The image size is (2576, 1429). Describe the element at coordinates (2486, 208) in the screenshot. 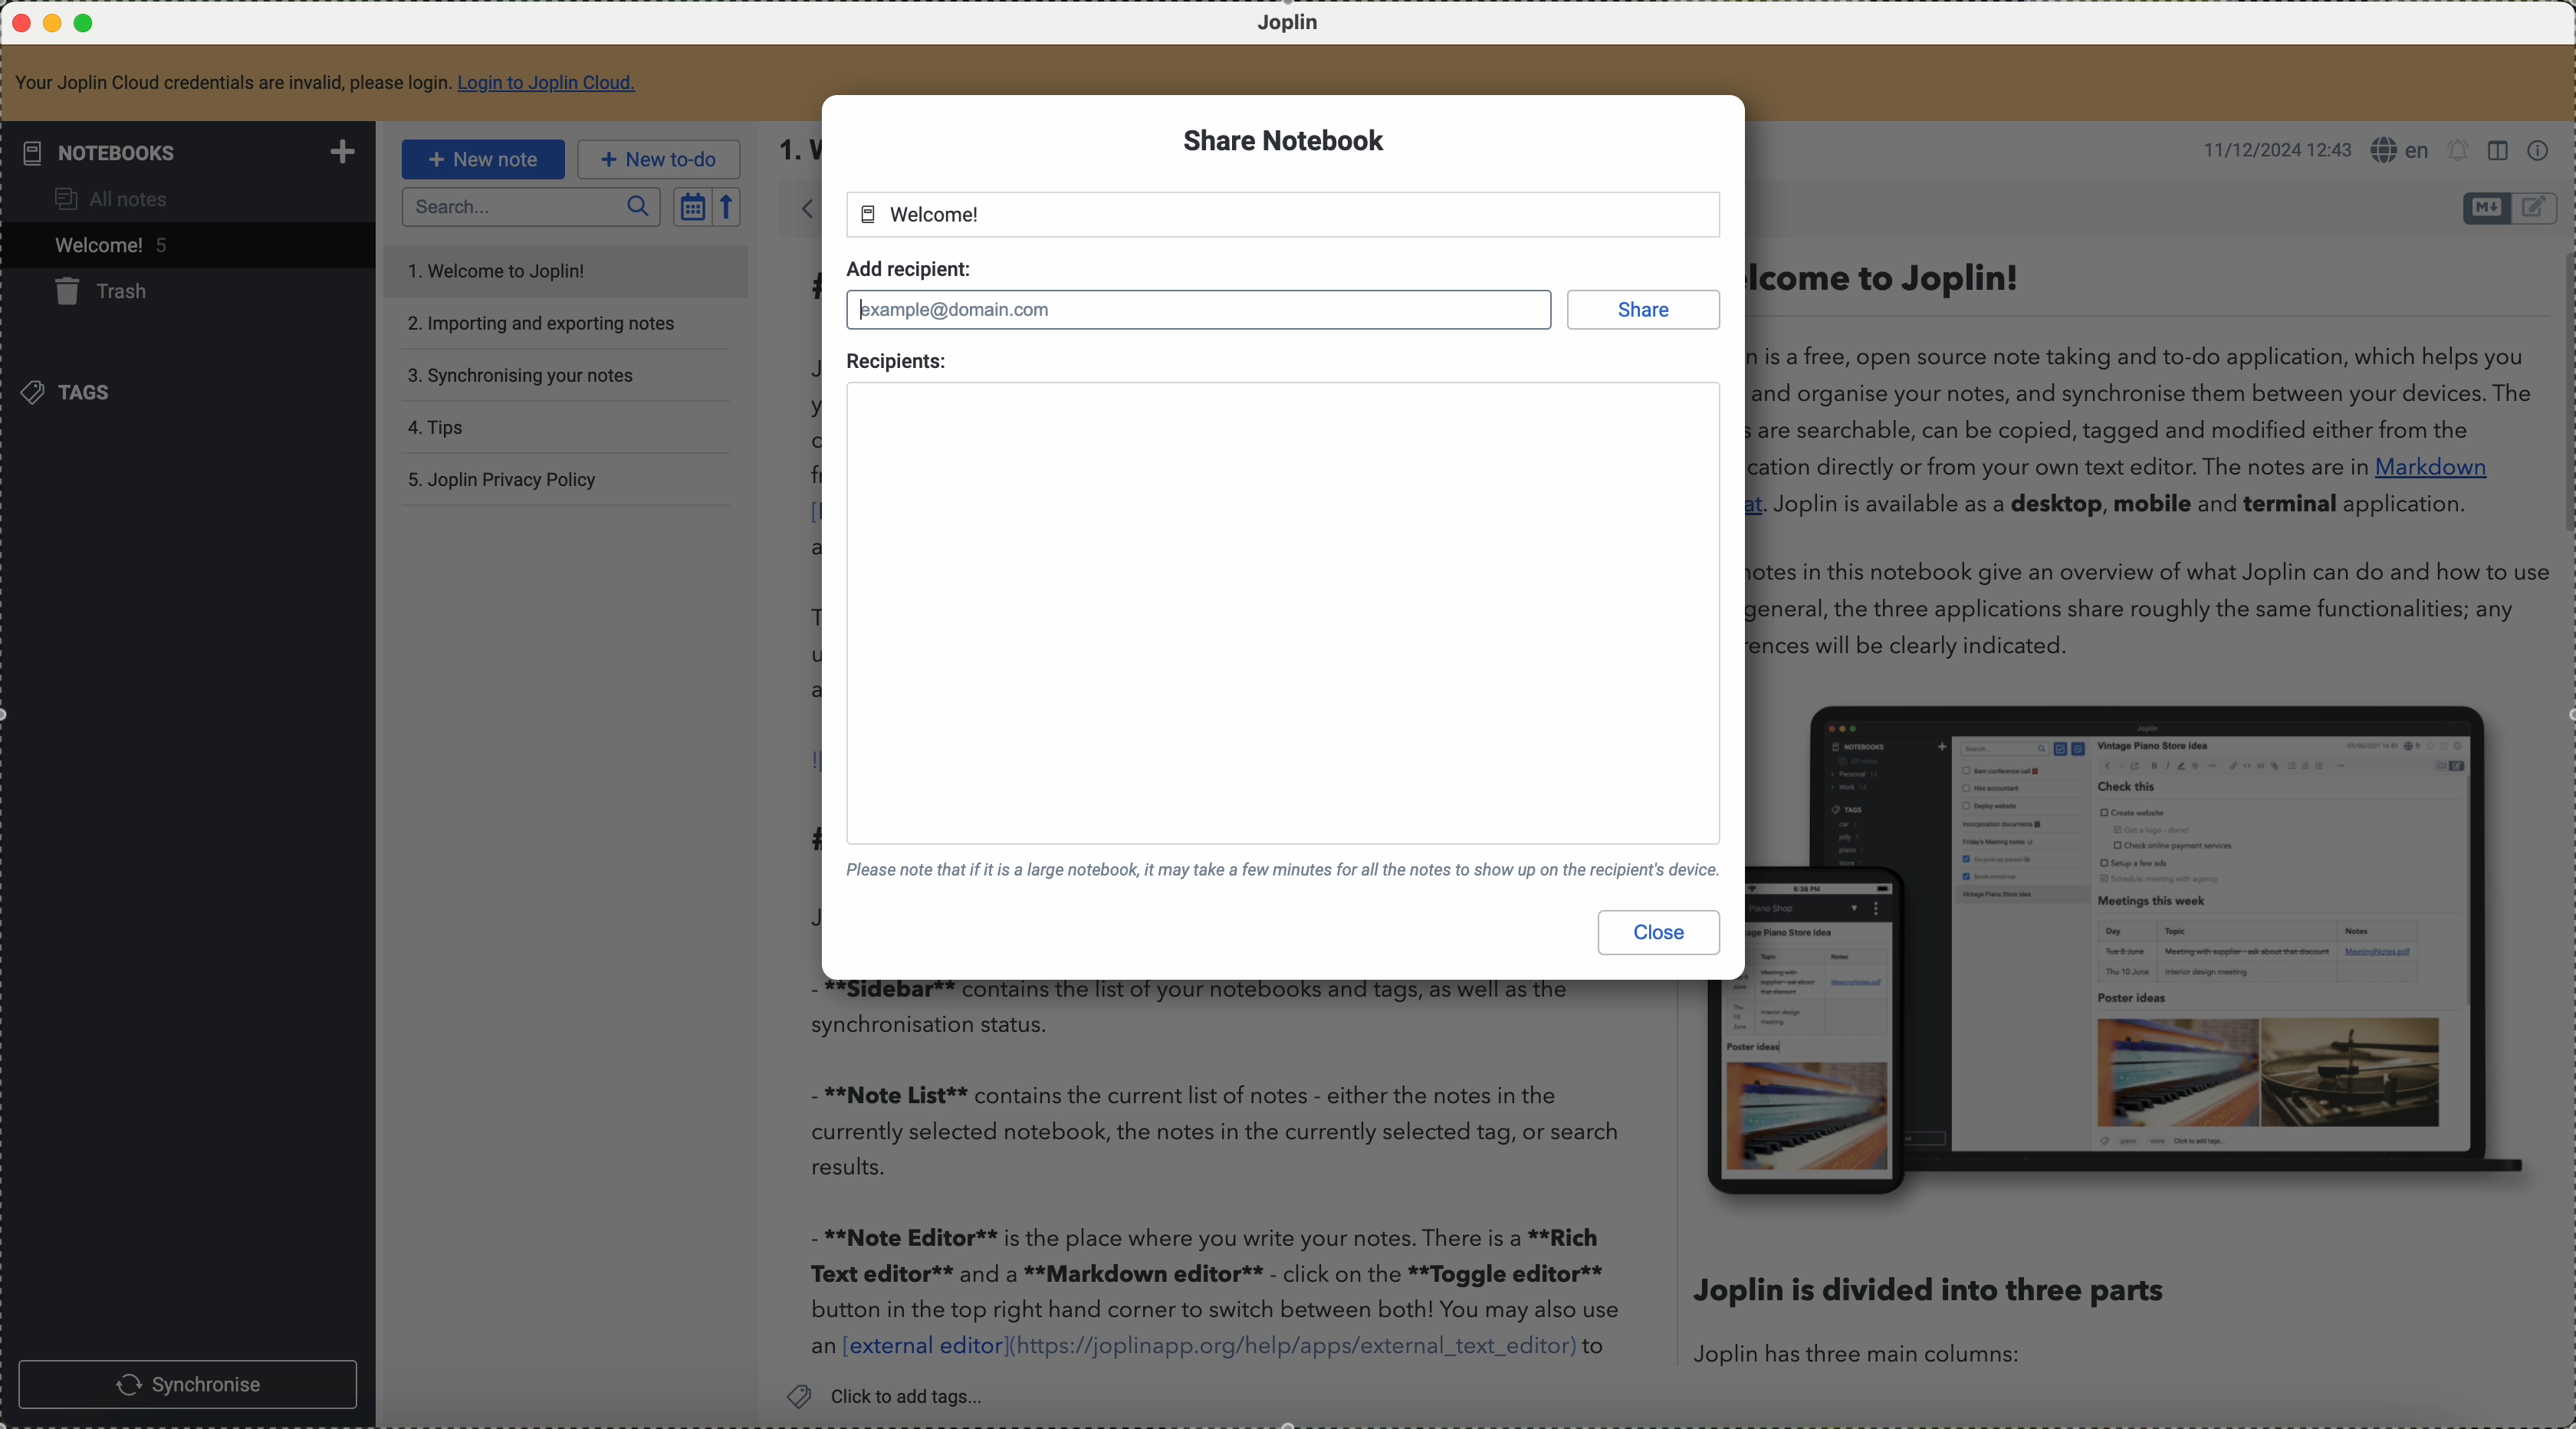

I see `toggle editor` at that location.